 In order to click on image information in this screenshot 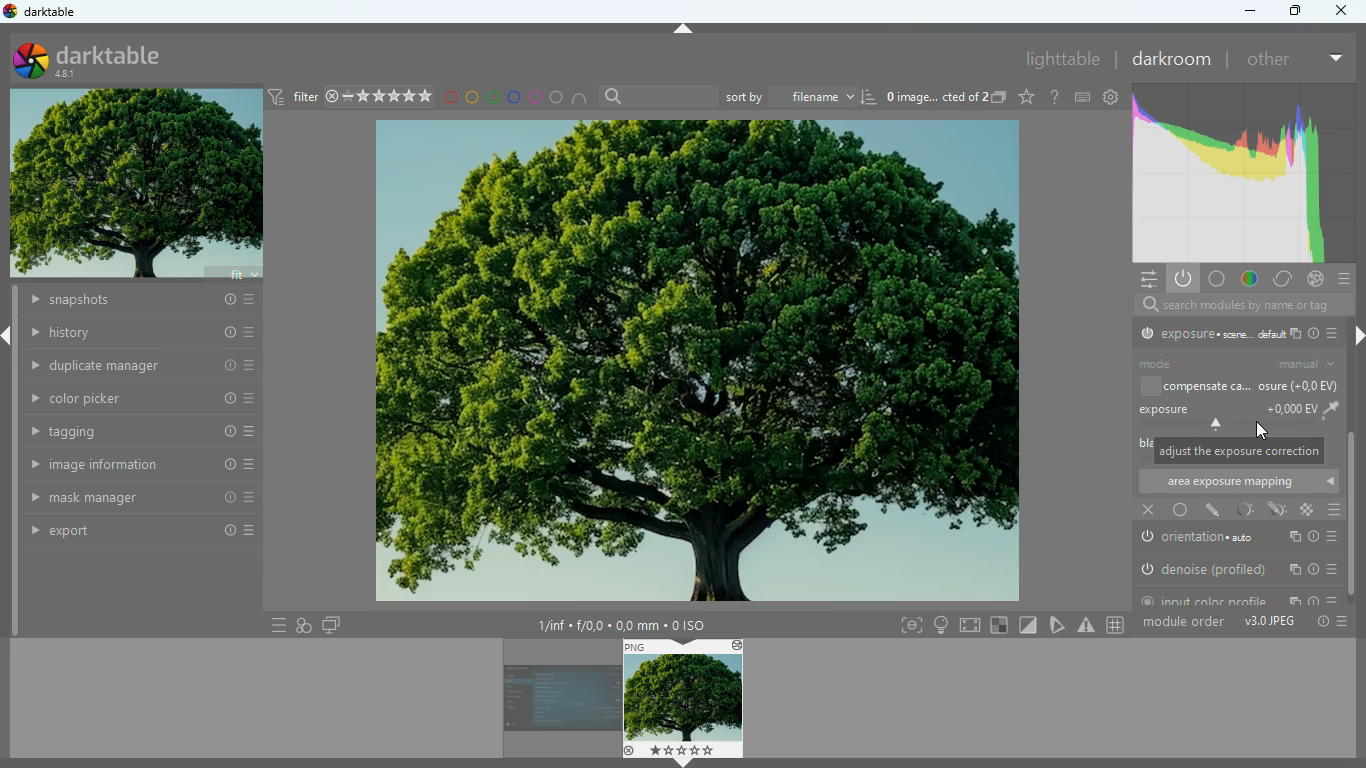, I will do `click(131, 467)`.